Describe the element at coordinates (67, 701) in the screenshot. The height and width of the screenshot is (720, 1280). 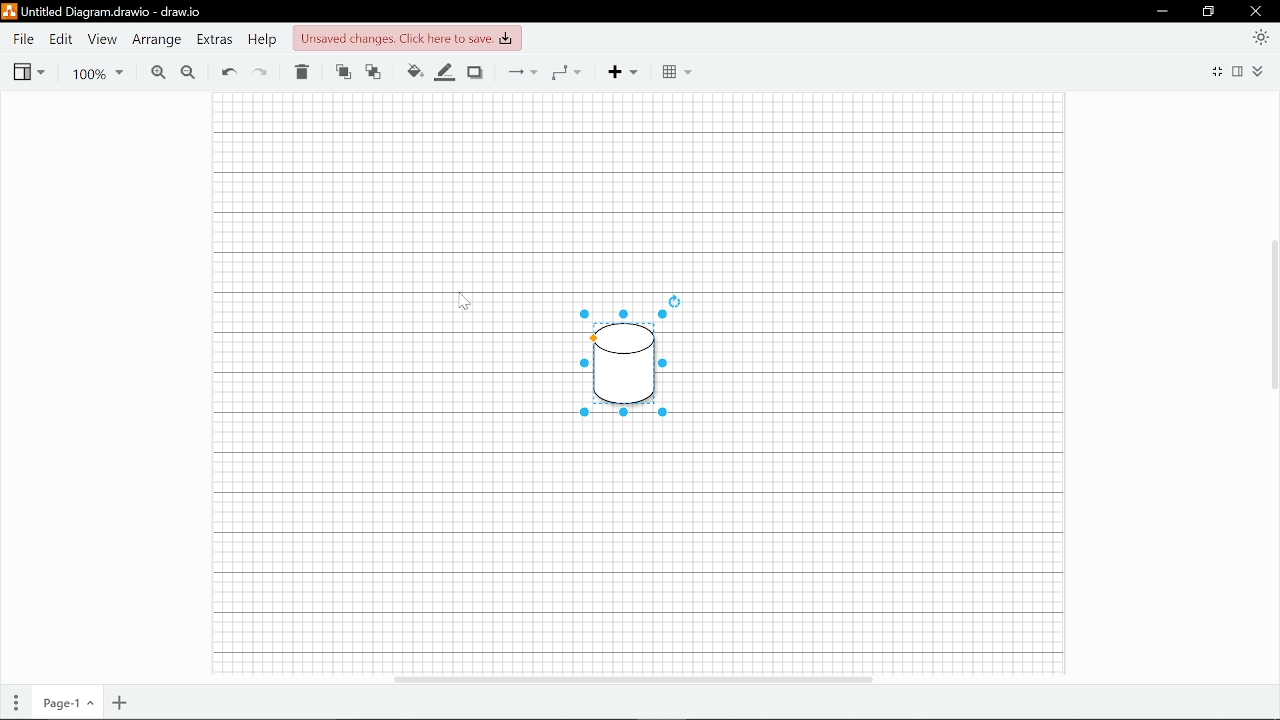
I see `Current page` at that location.